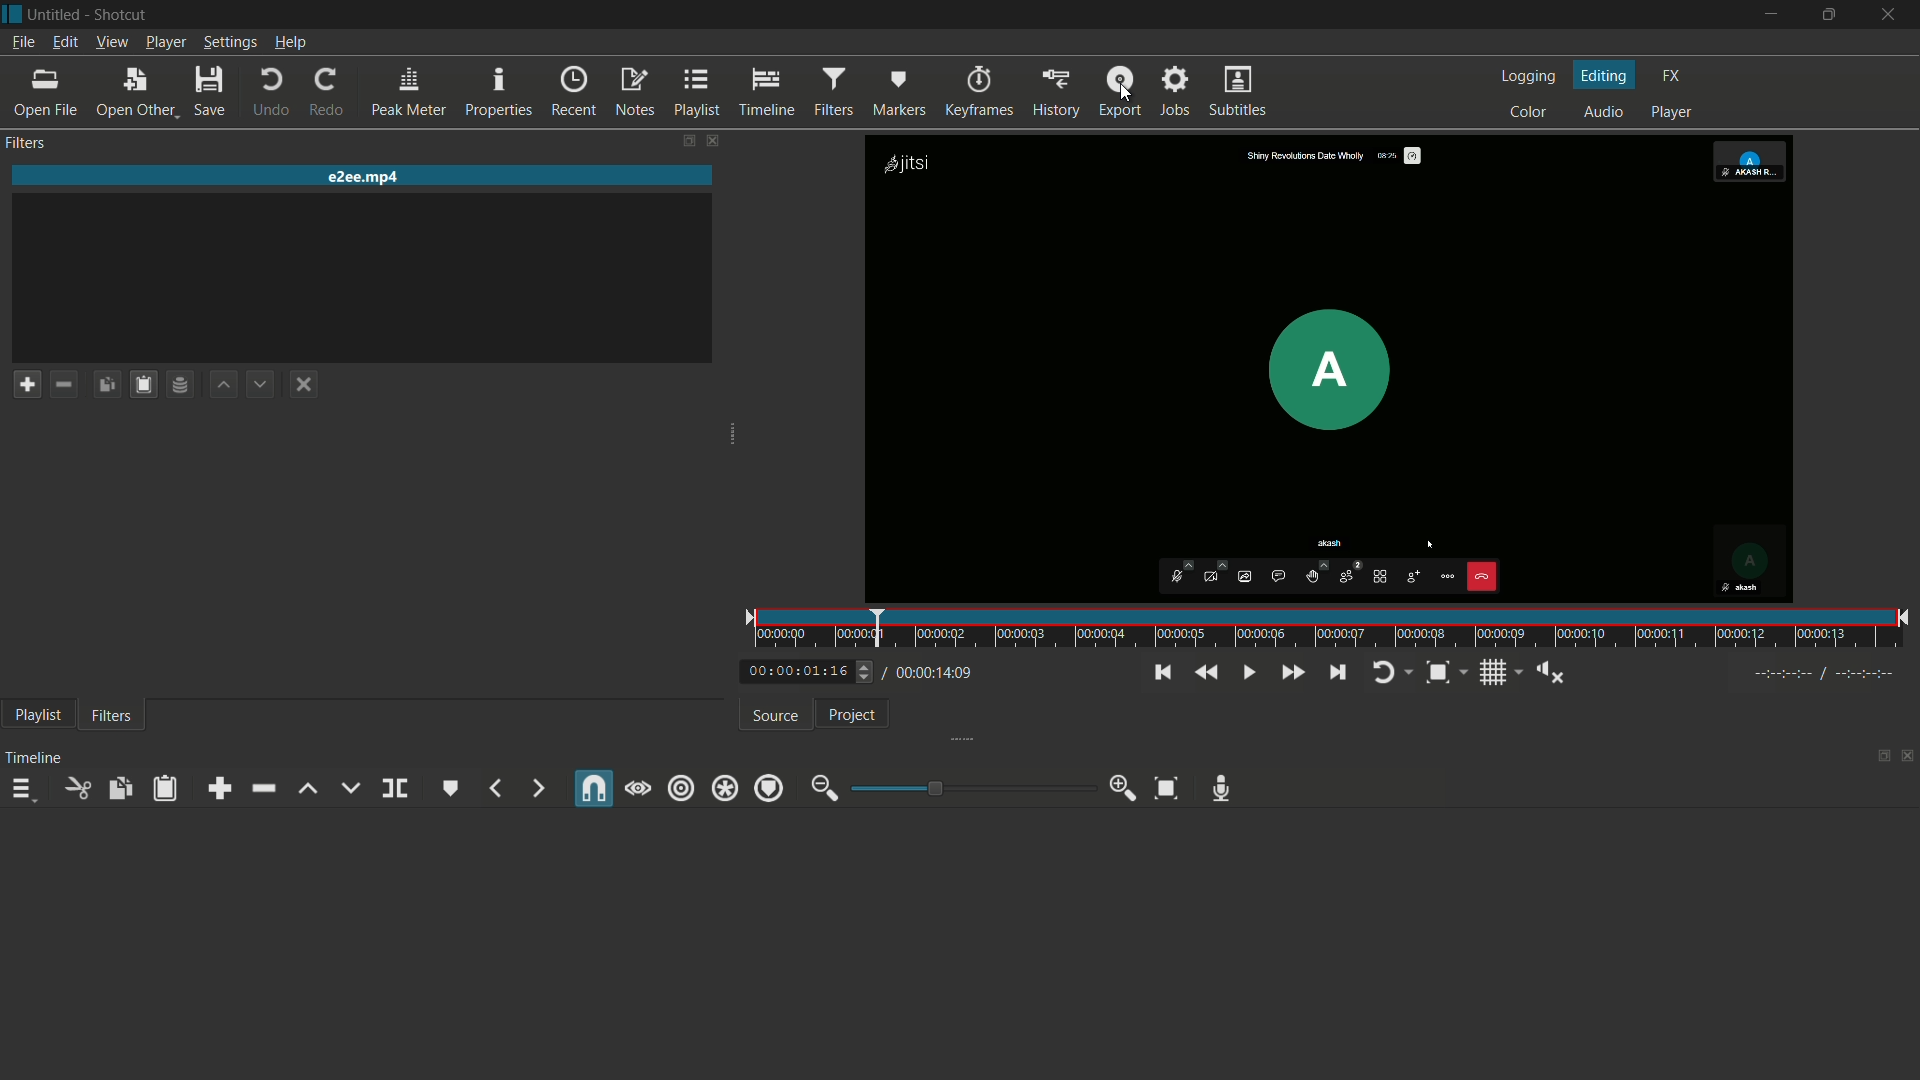 This screenshot has height=1080, width=1920. I want to click on snap, so click(595, 788).